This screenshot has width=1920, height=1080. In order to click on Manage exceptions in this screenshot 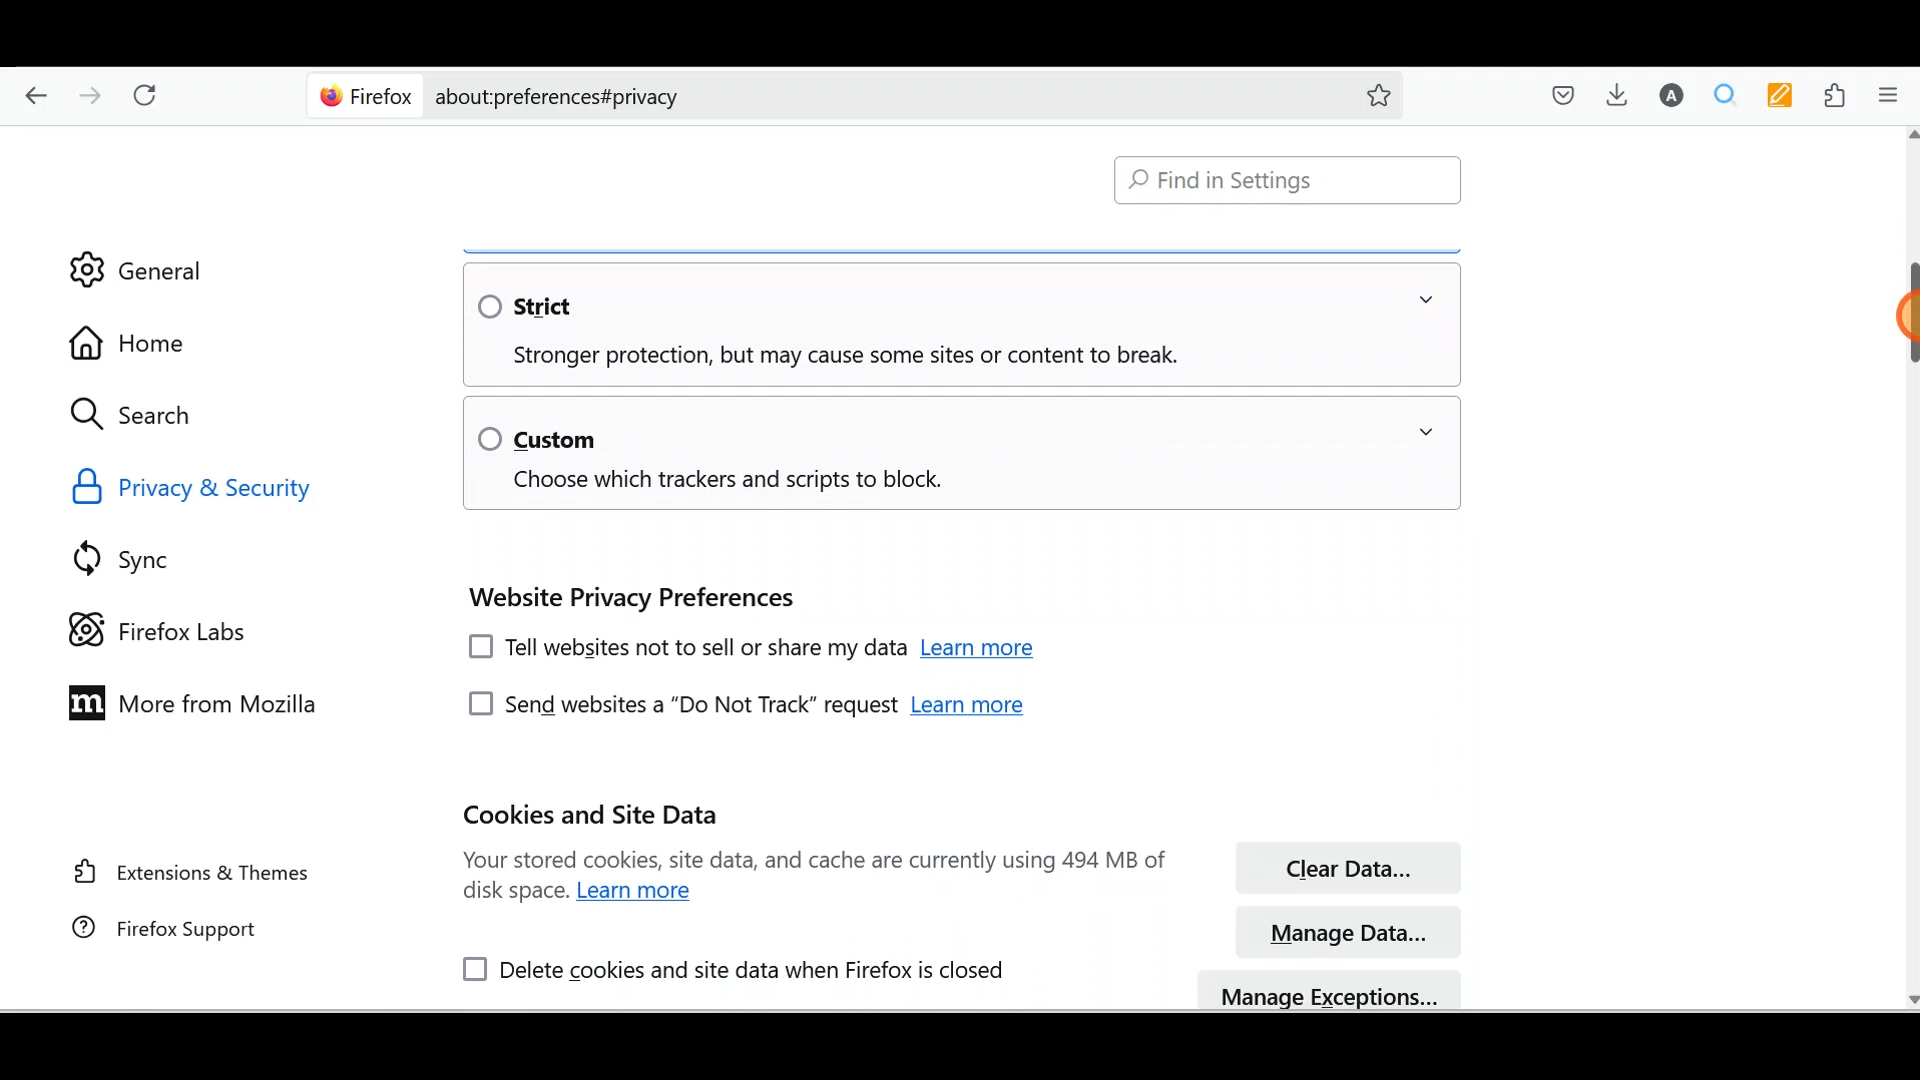, I will do `click(1328, 991)`.